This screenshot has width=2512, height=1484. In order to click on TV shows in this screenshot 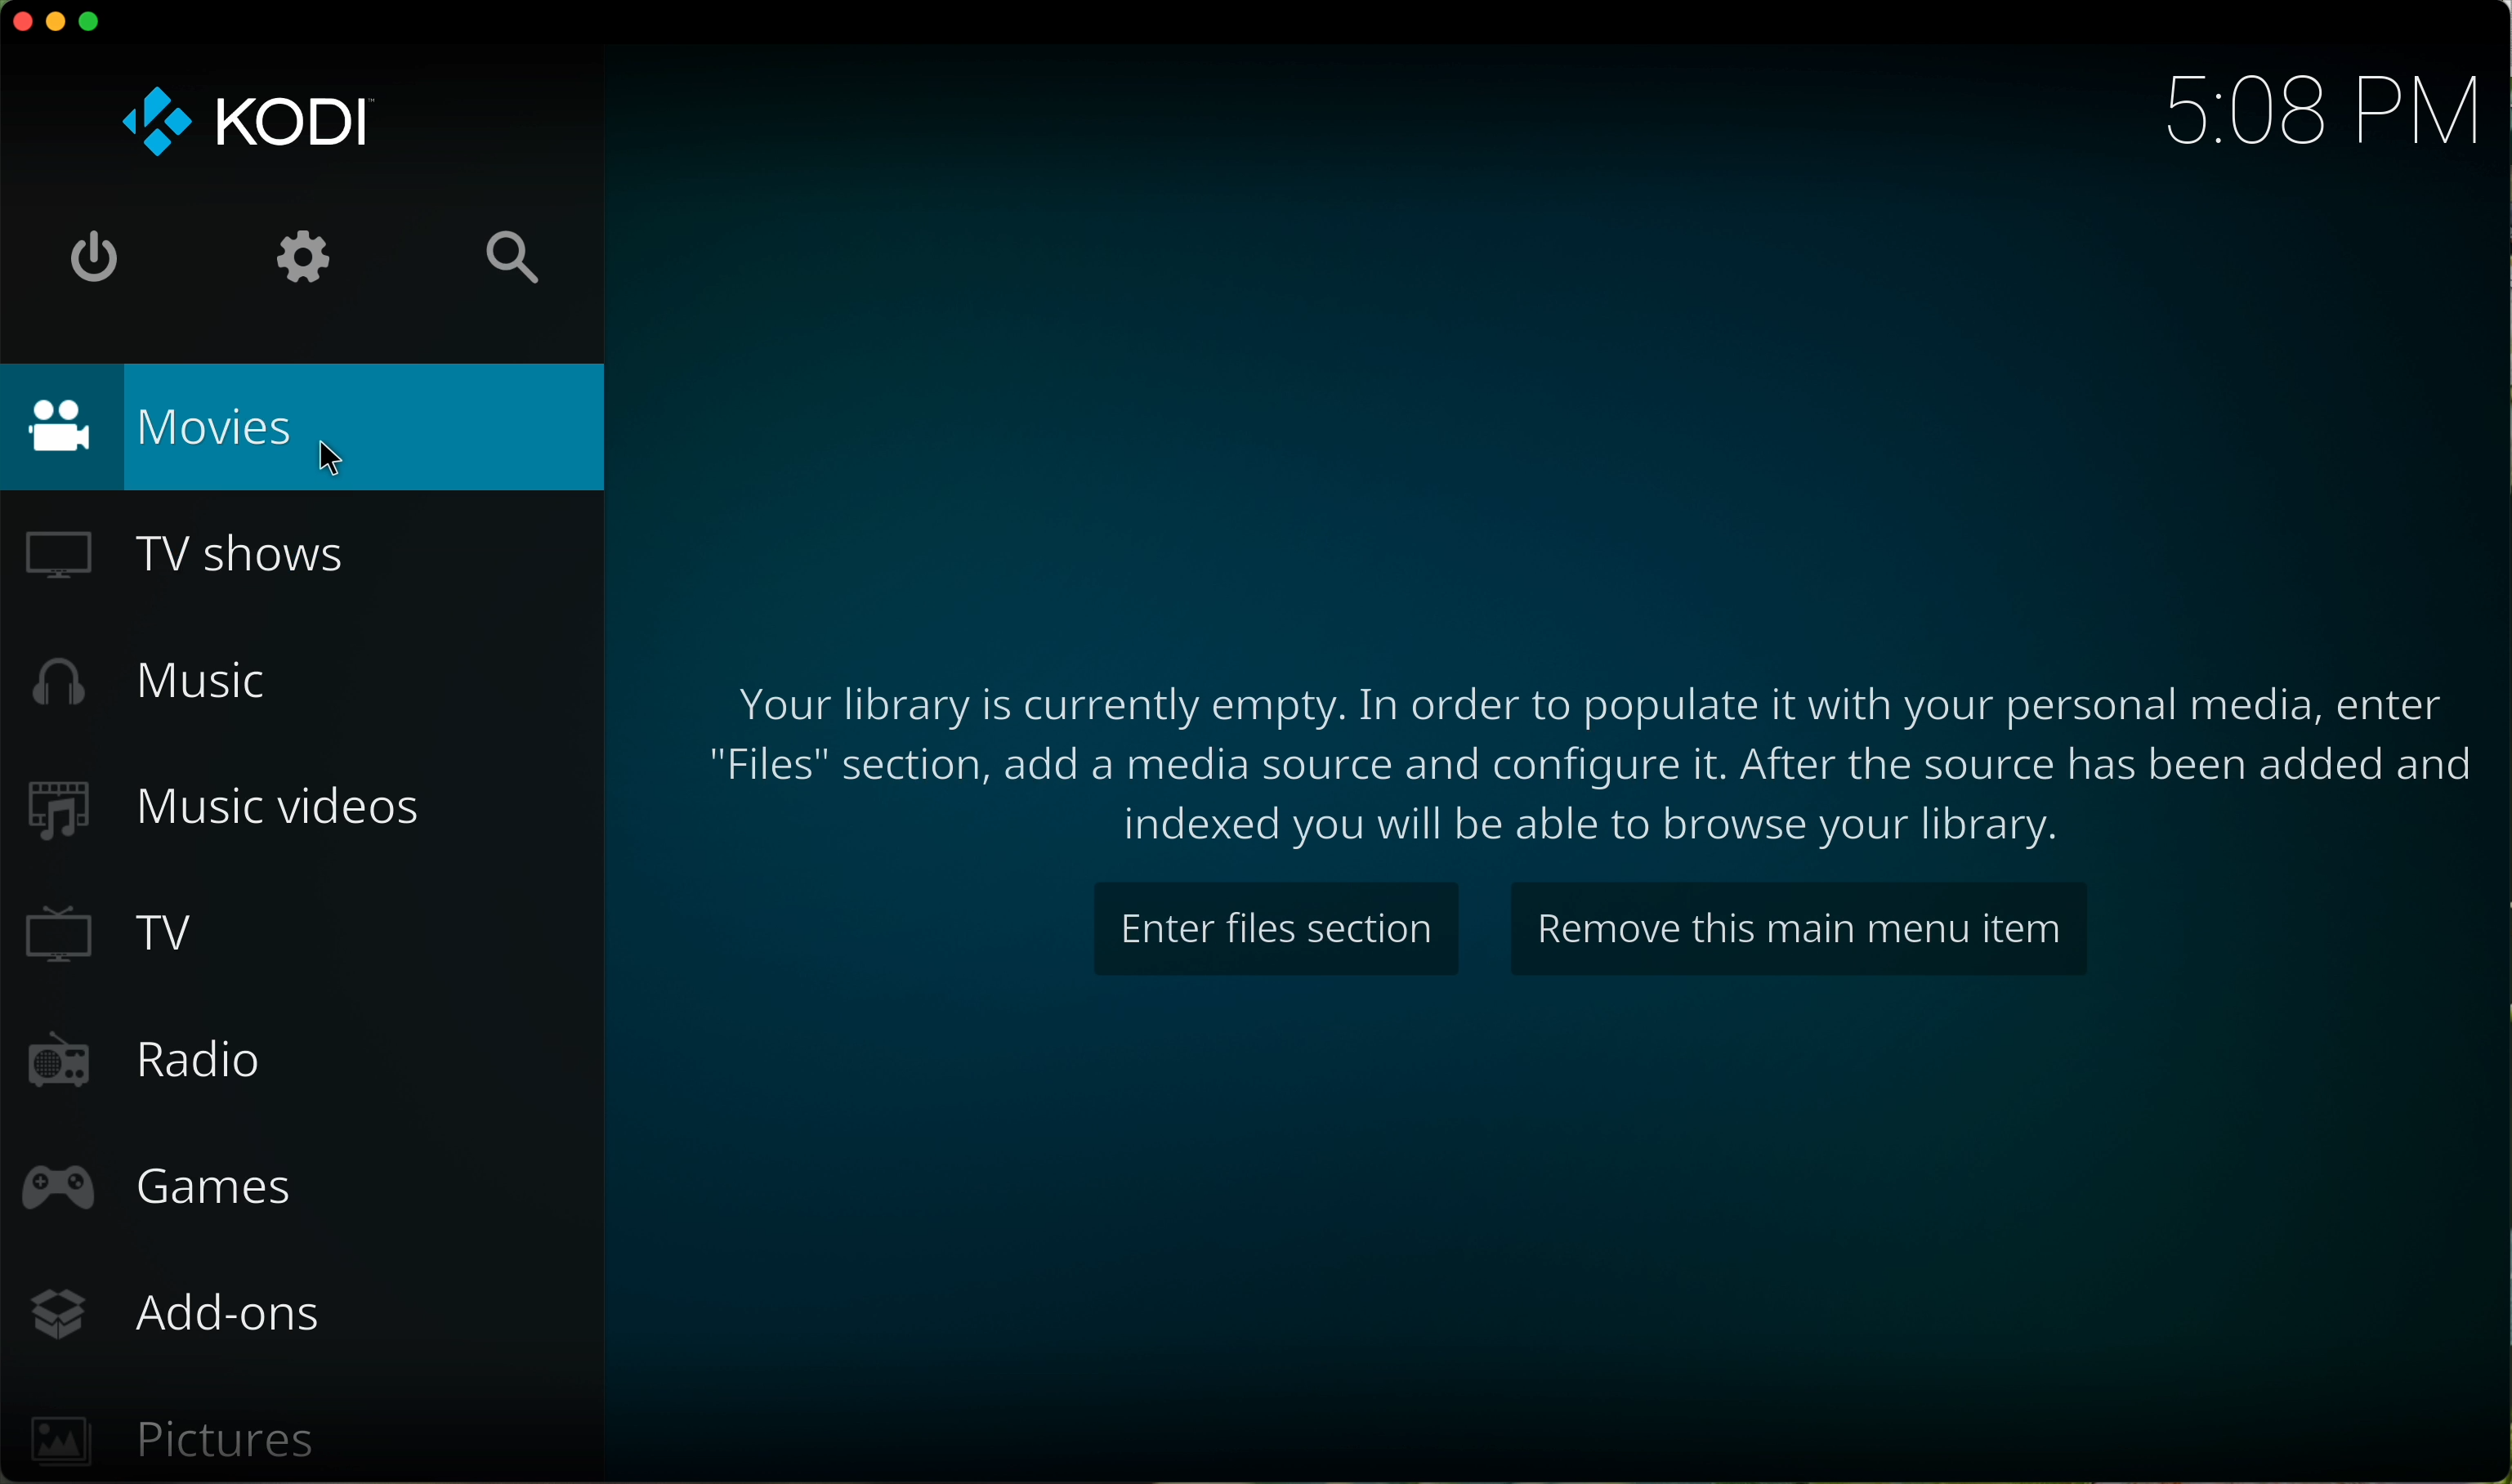, I will do `click(193, 549)`.